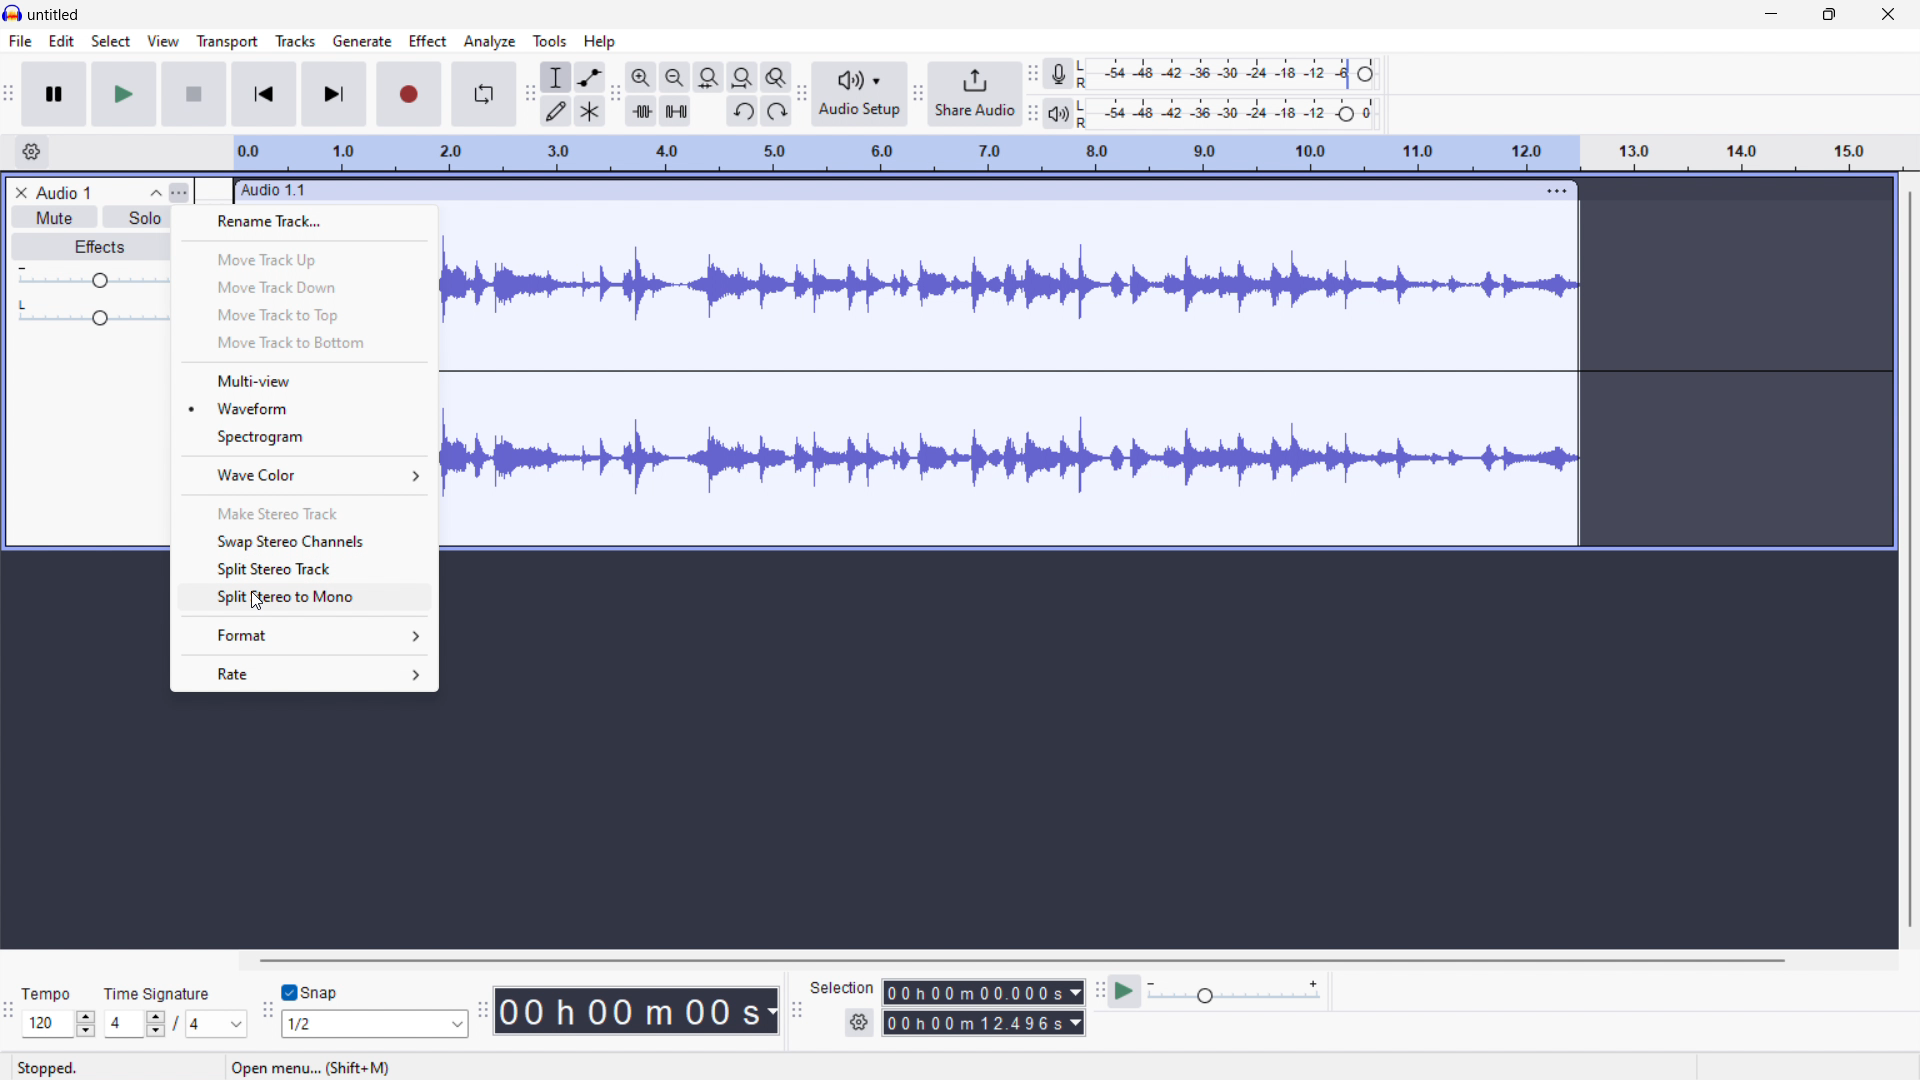  What do you see at coordinates (304, 597) in the screenshot?
I see `split stereo to mono` at bounding box center [304, 597].